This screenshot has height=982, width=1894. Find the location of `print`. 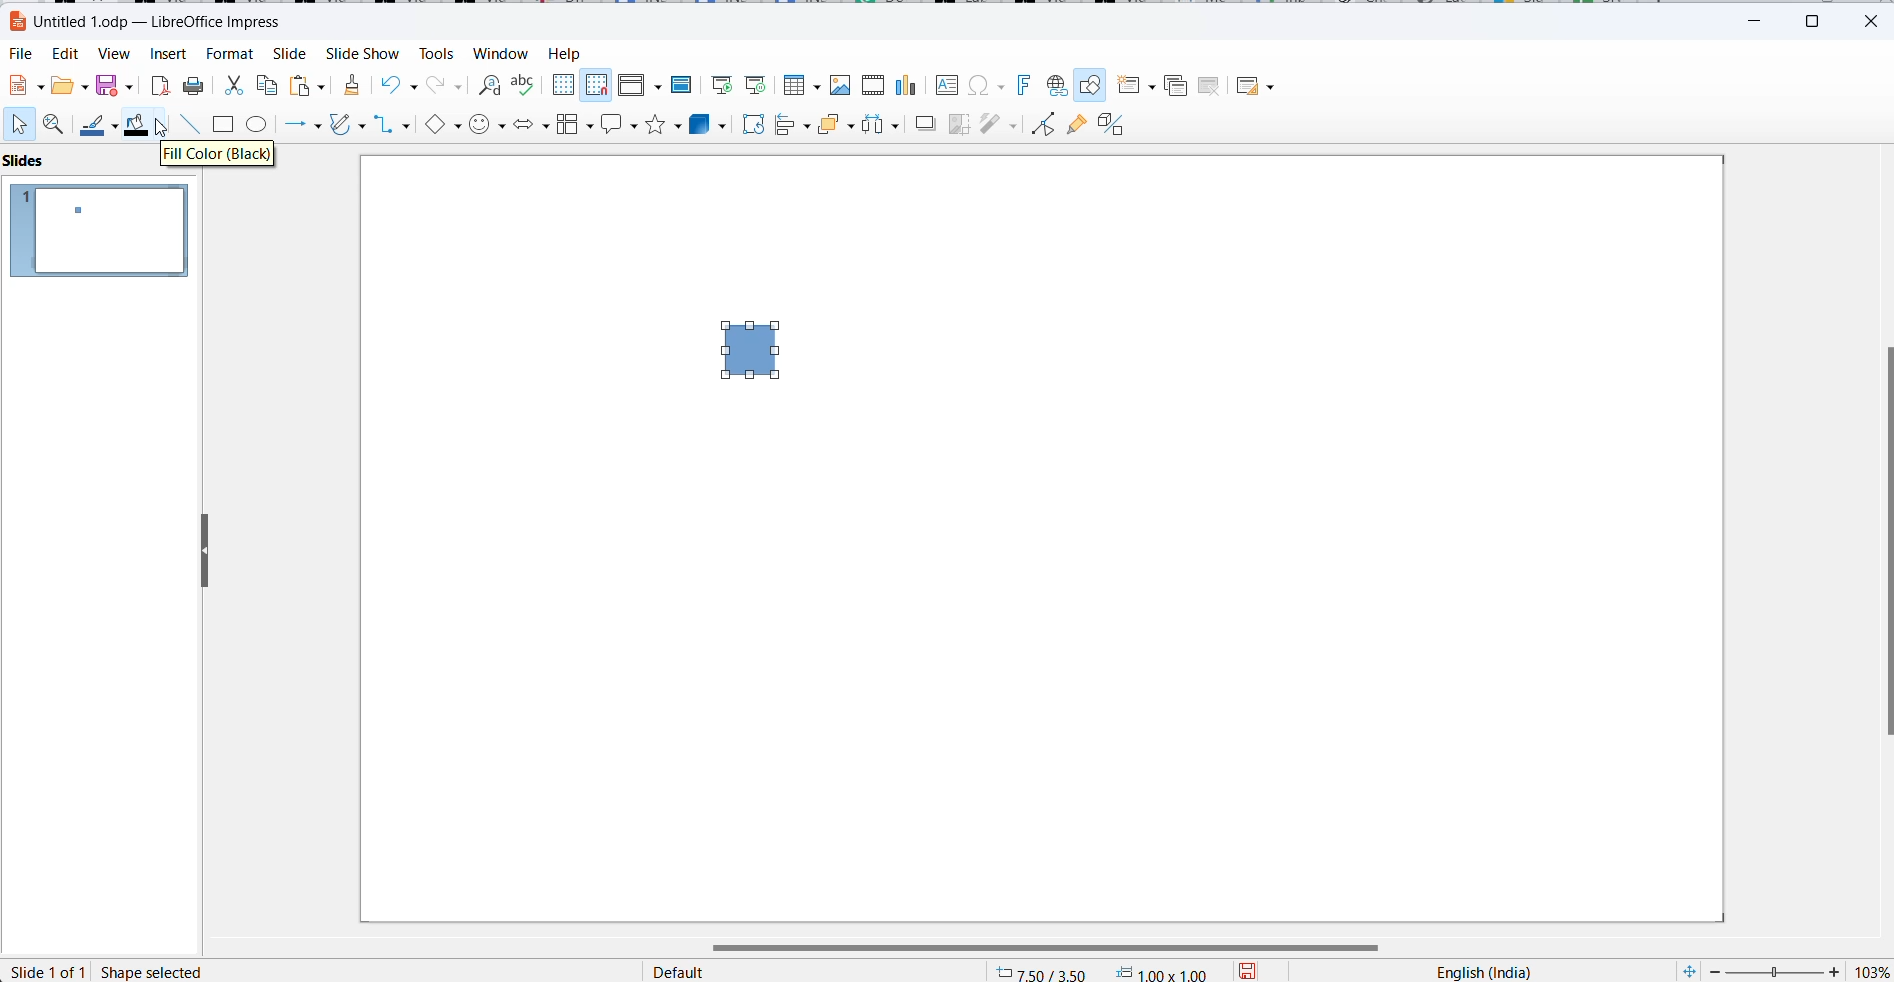

print is located at coordinates (195, 88).